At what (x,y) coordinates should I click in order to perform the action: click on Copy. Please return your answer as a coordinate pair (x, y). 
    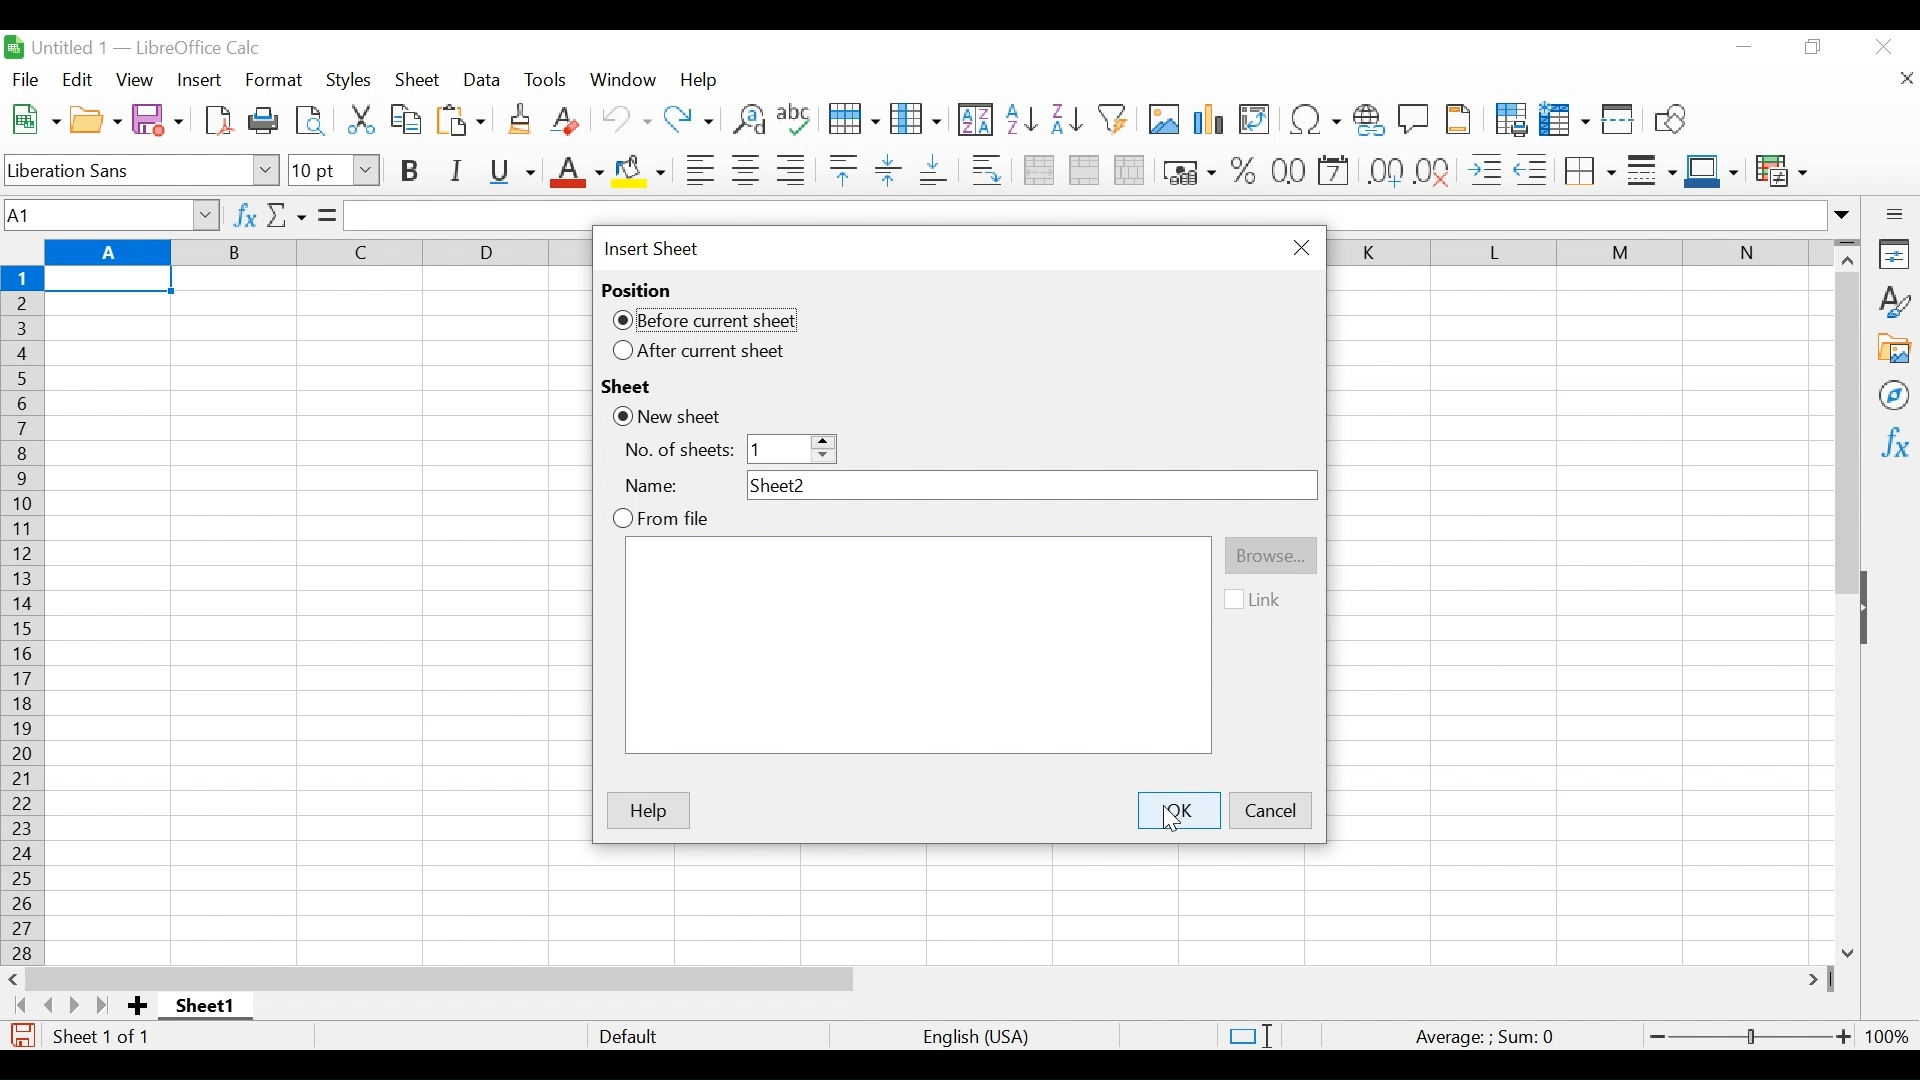
    Looking at the image, I should click on (406, 118).